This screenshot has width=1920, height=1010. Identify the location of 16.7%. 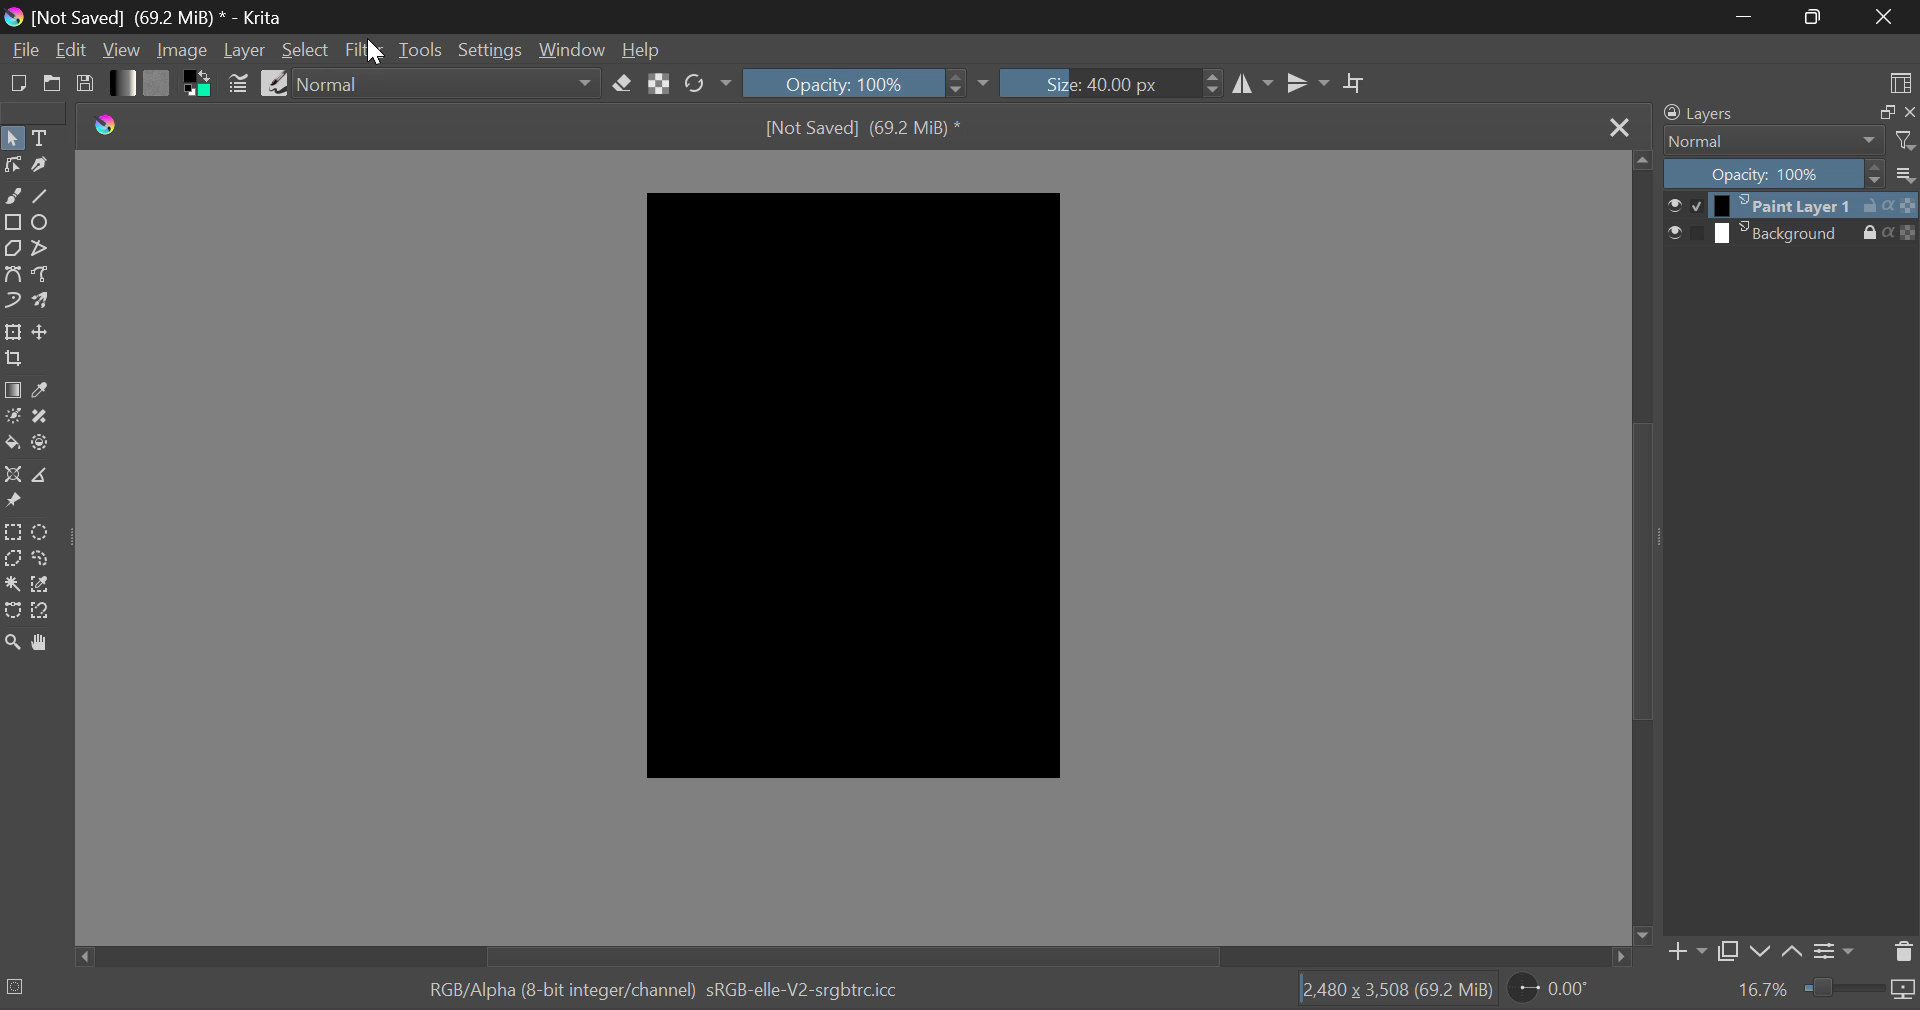
(1764, 991).